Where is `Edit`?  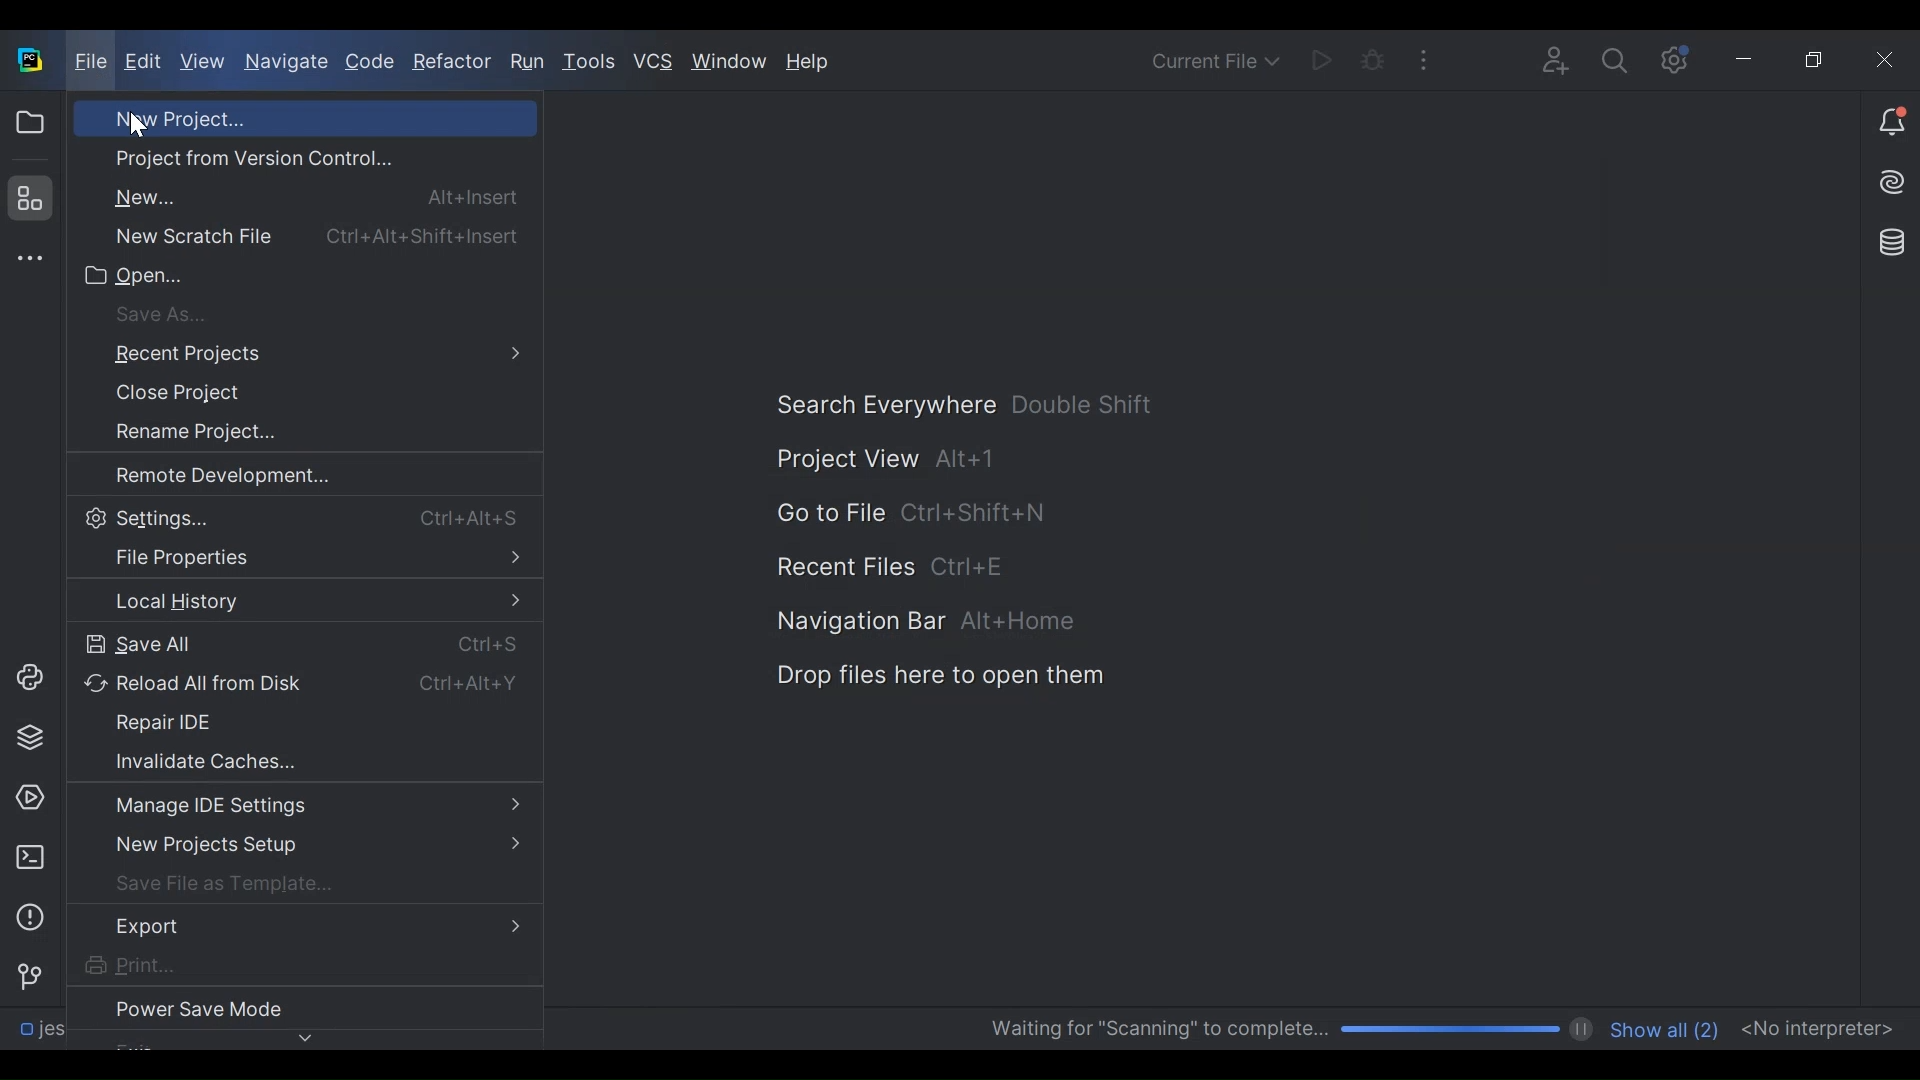 Edit is located at coordinates (145, 63).